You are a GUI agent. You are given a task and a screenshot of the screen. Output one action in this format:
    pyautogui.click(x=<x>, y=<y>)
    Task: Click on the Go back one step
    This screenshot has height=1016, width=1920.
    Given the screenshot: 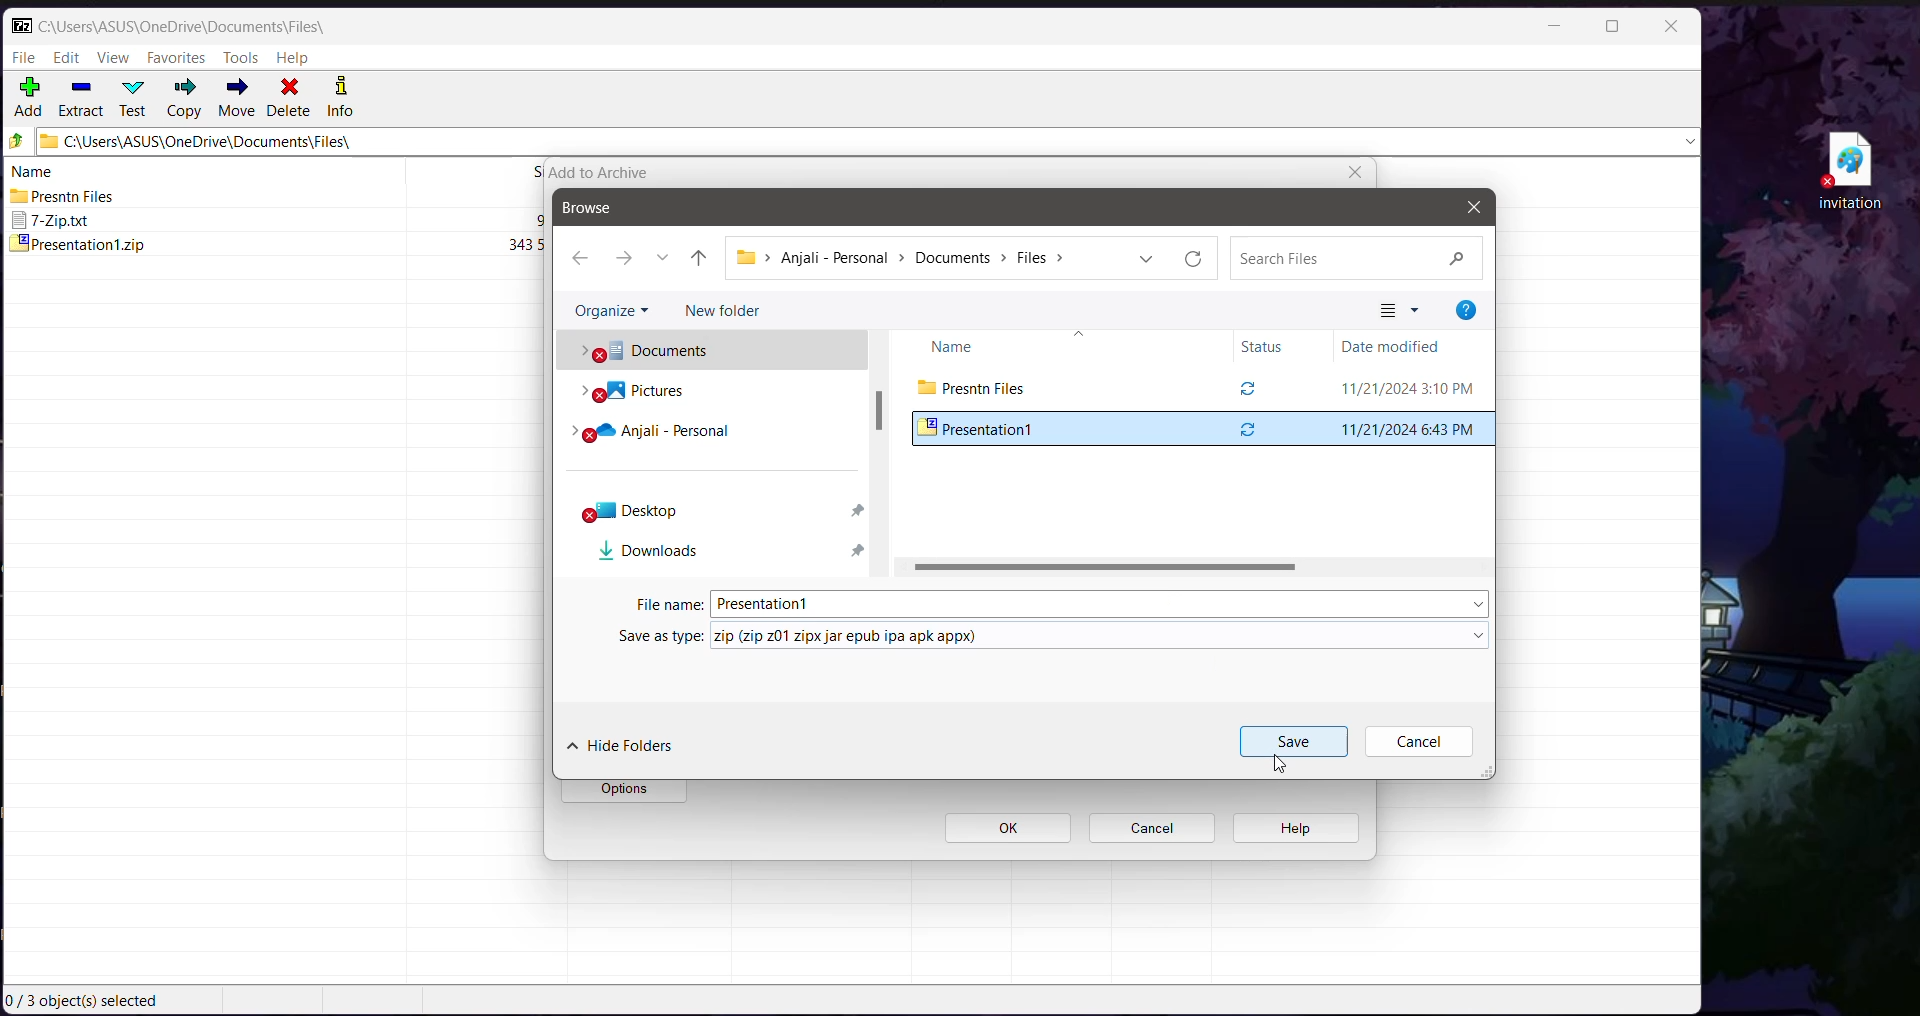 What is the action you would take?
    pyautogui.click(x=577, y=260)
    